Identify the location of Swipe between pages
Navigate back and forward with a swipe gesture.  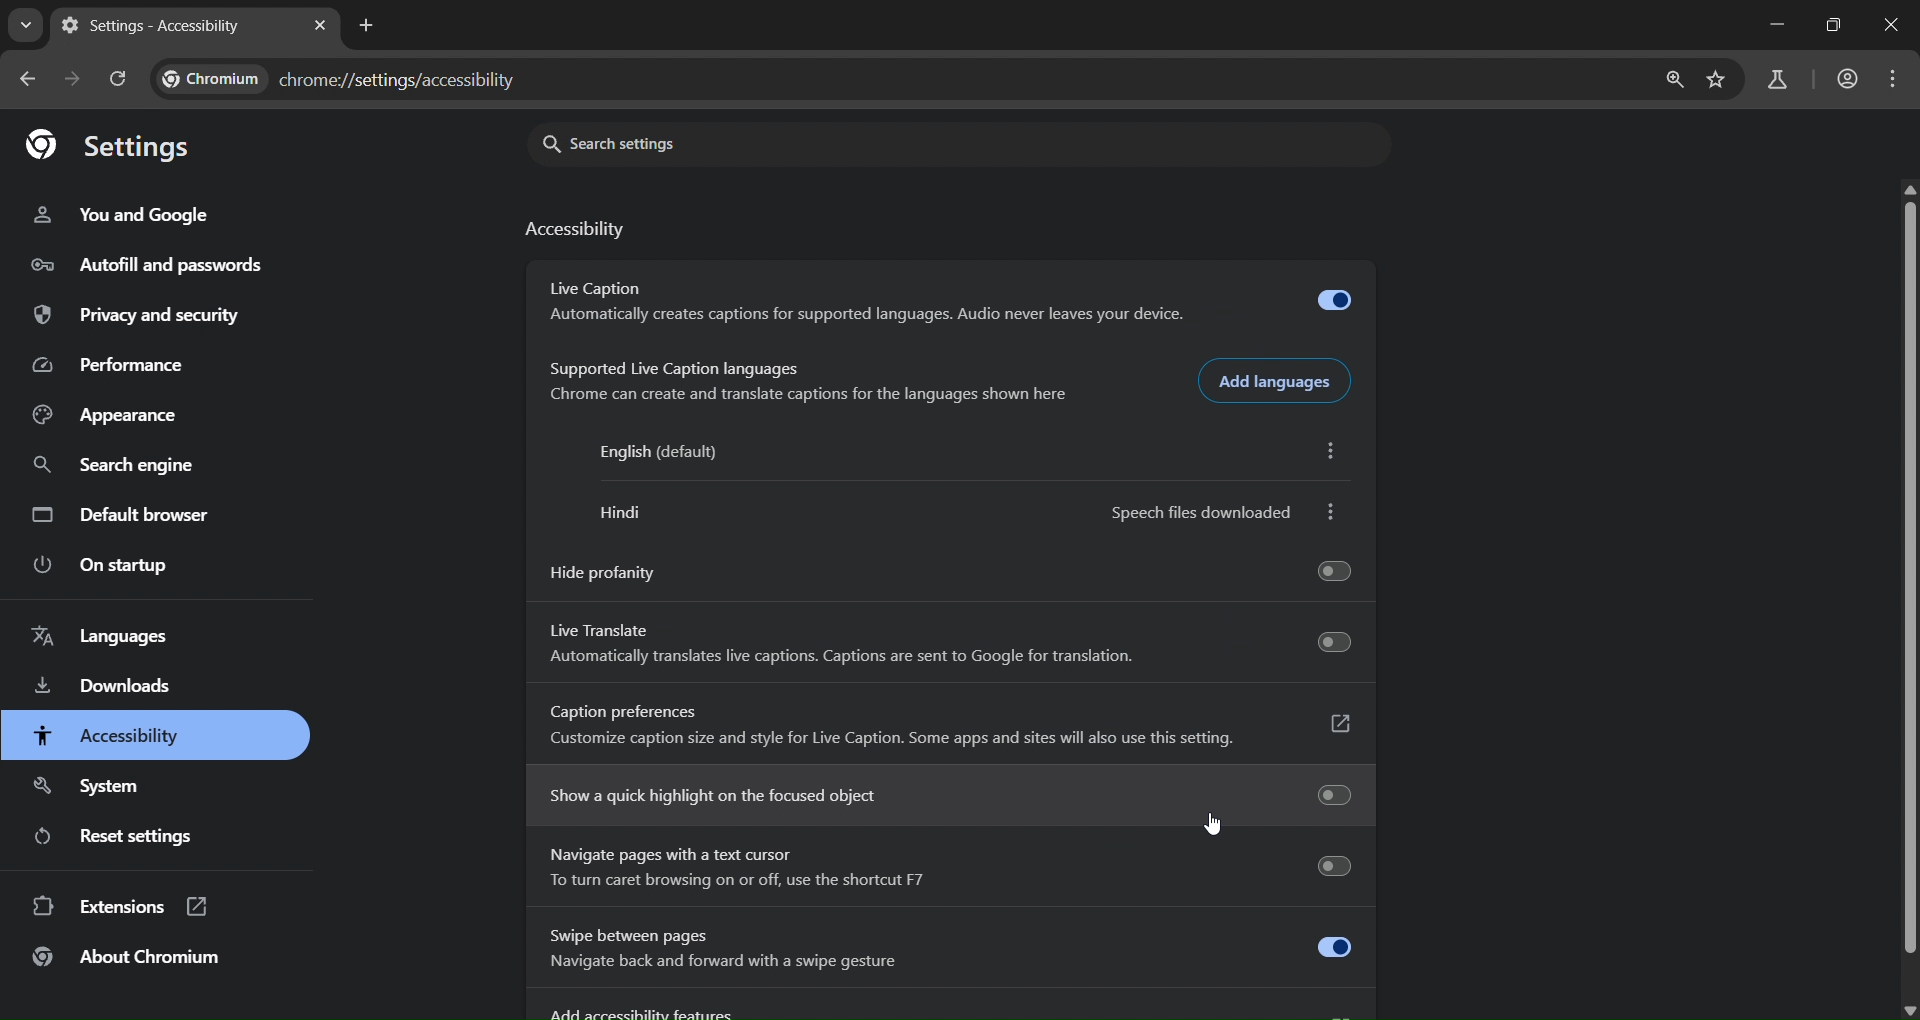
(954, 954).